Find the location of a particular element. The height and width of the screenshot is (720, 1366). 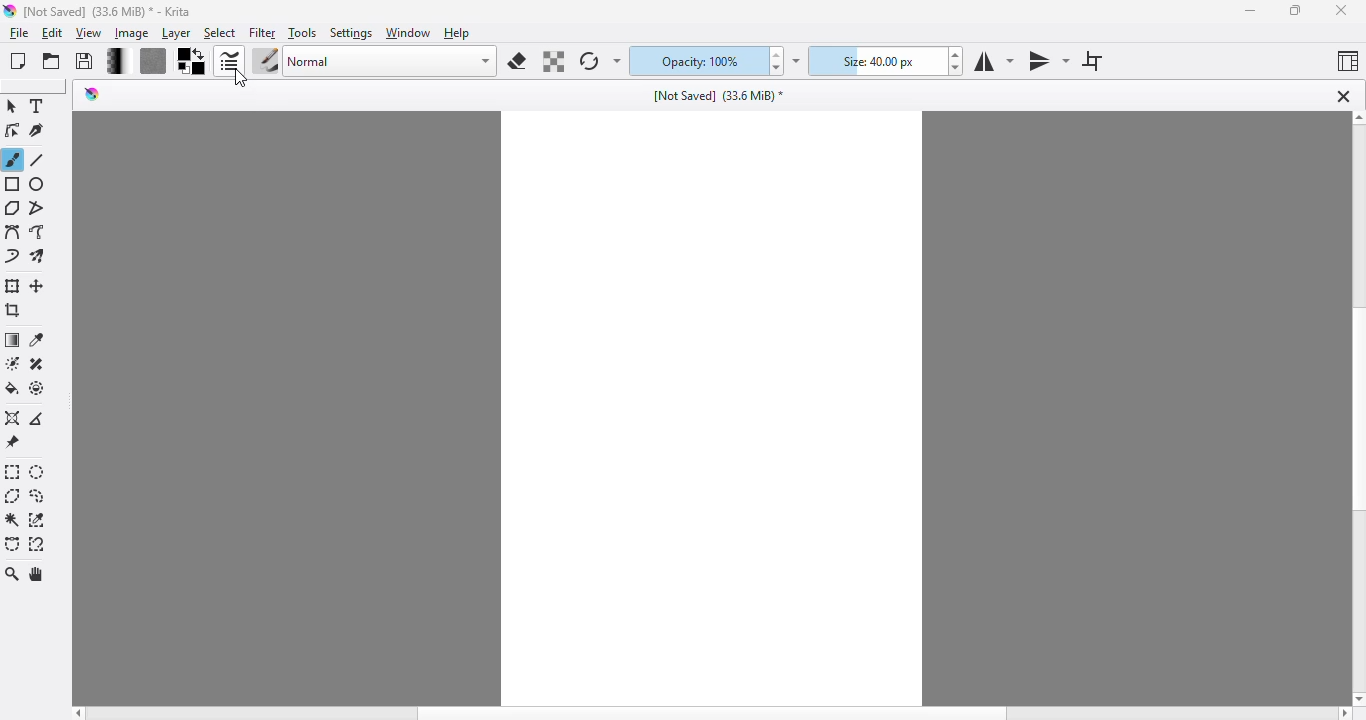

opacity: 100% is located at coordinates (700, 61).